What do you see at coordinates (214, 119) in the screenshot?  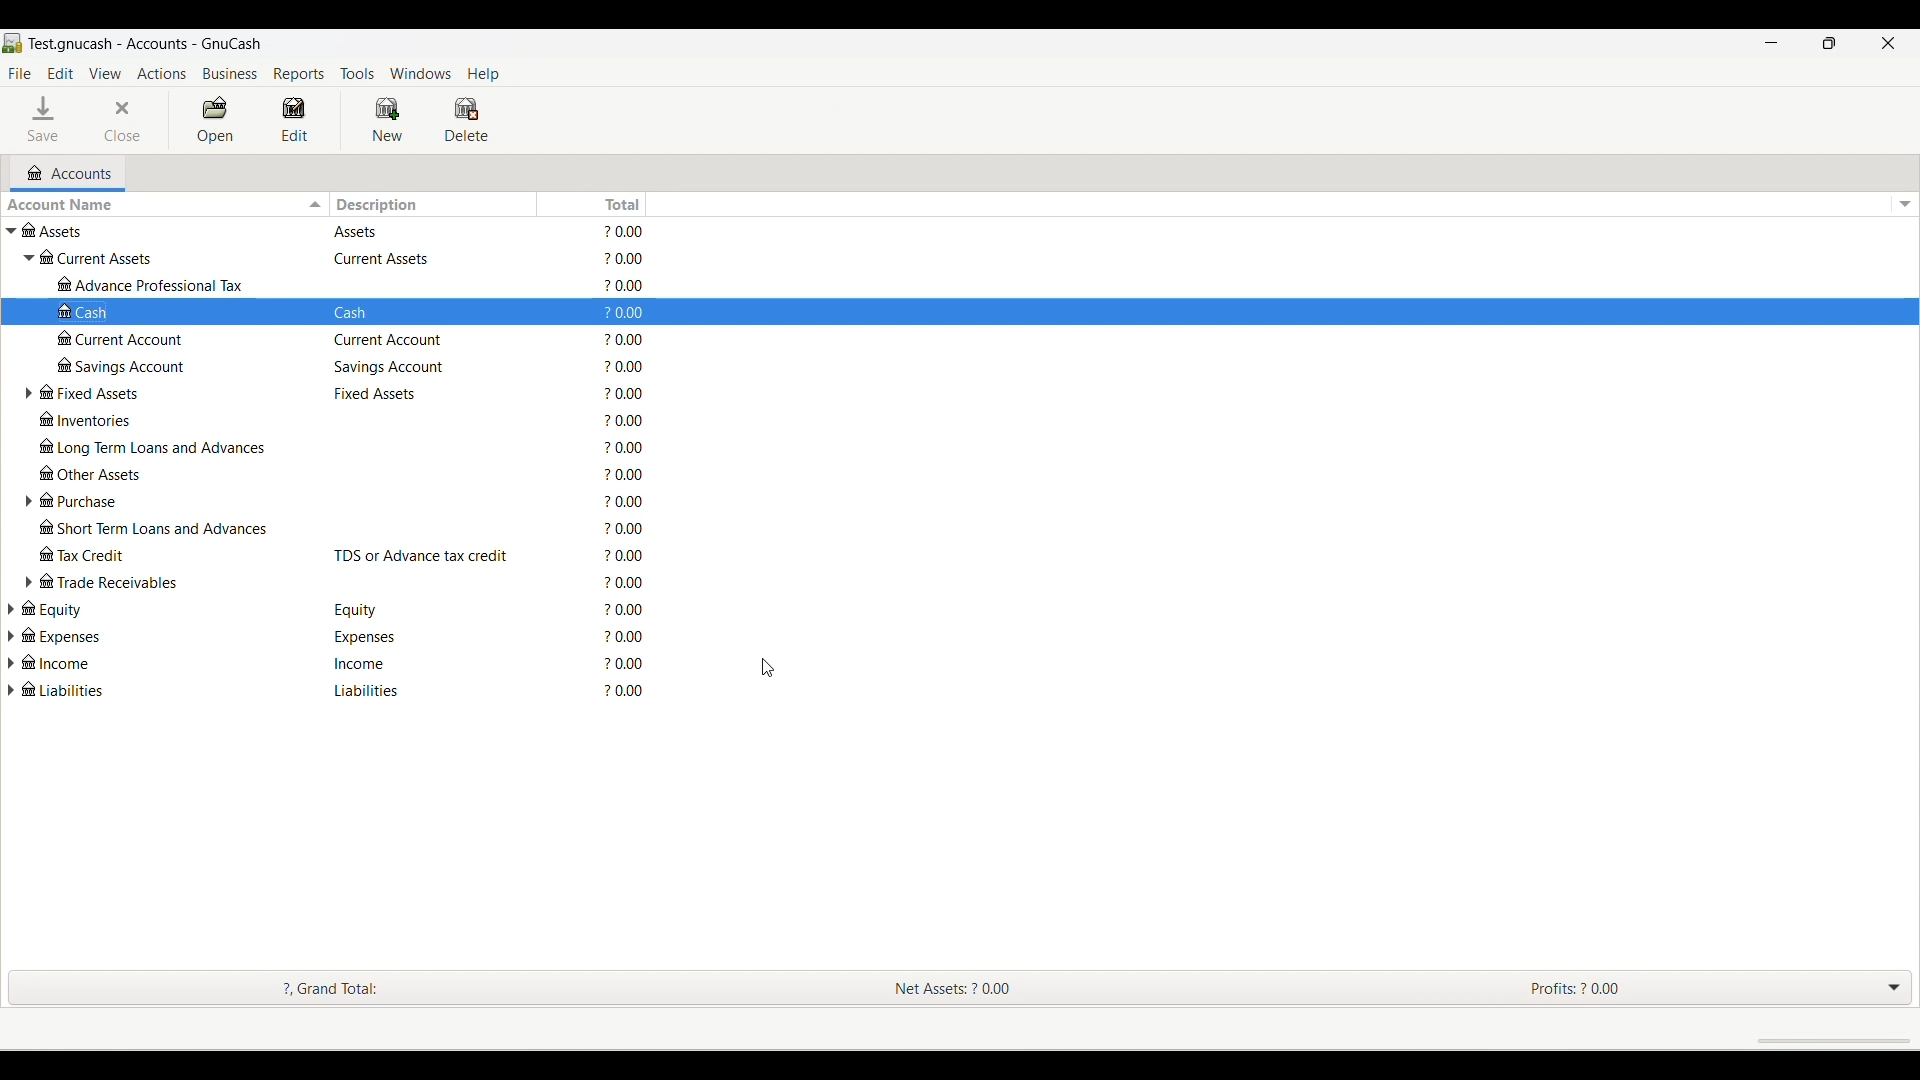 I see `Open` at bounding box center [214, 119].